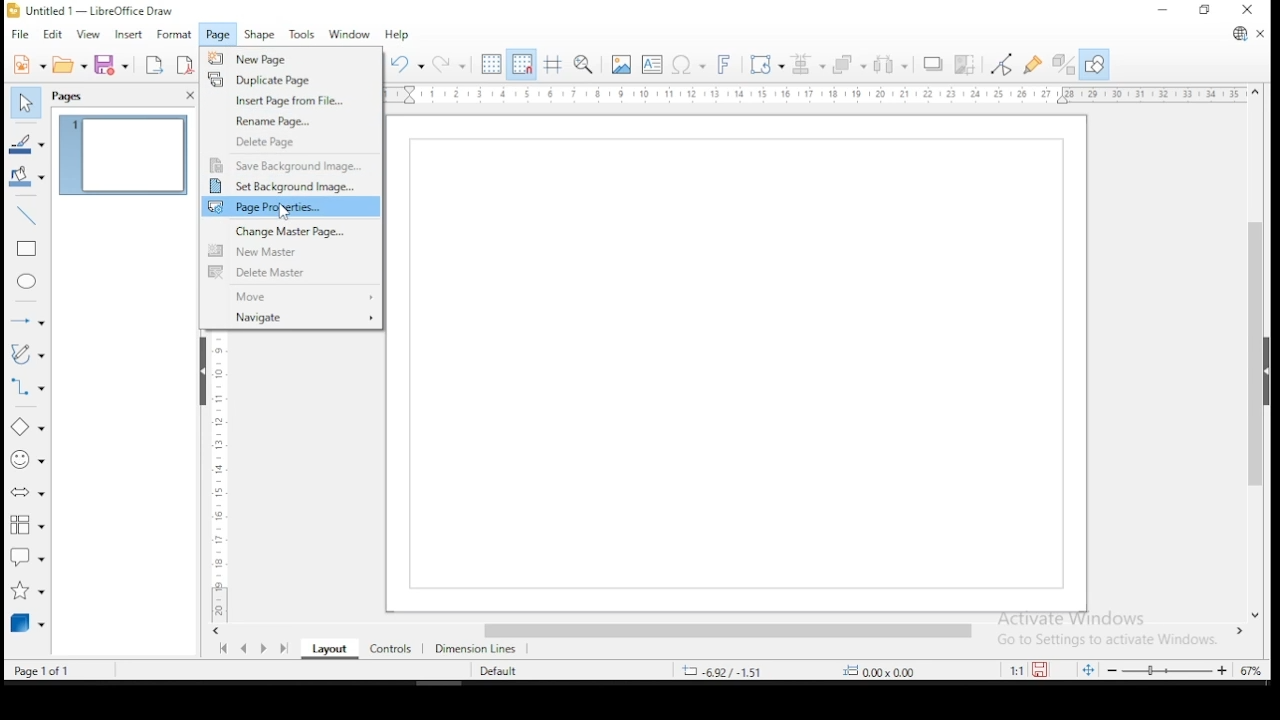 The width and height of the screenshot is (1280, 720). What do you see at coordinates (408, 65) in the screenshot?
I see `undo` at bounding box center [408, 65].